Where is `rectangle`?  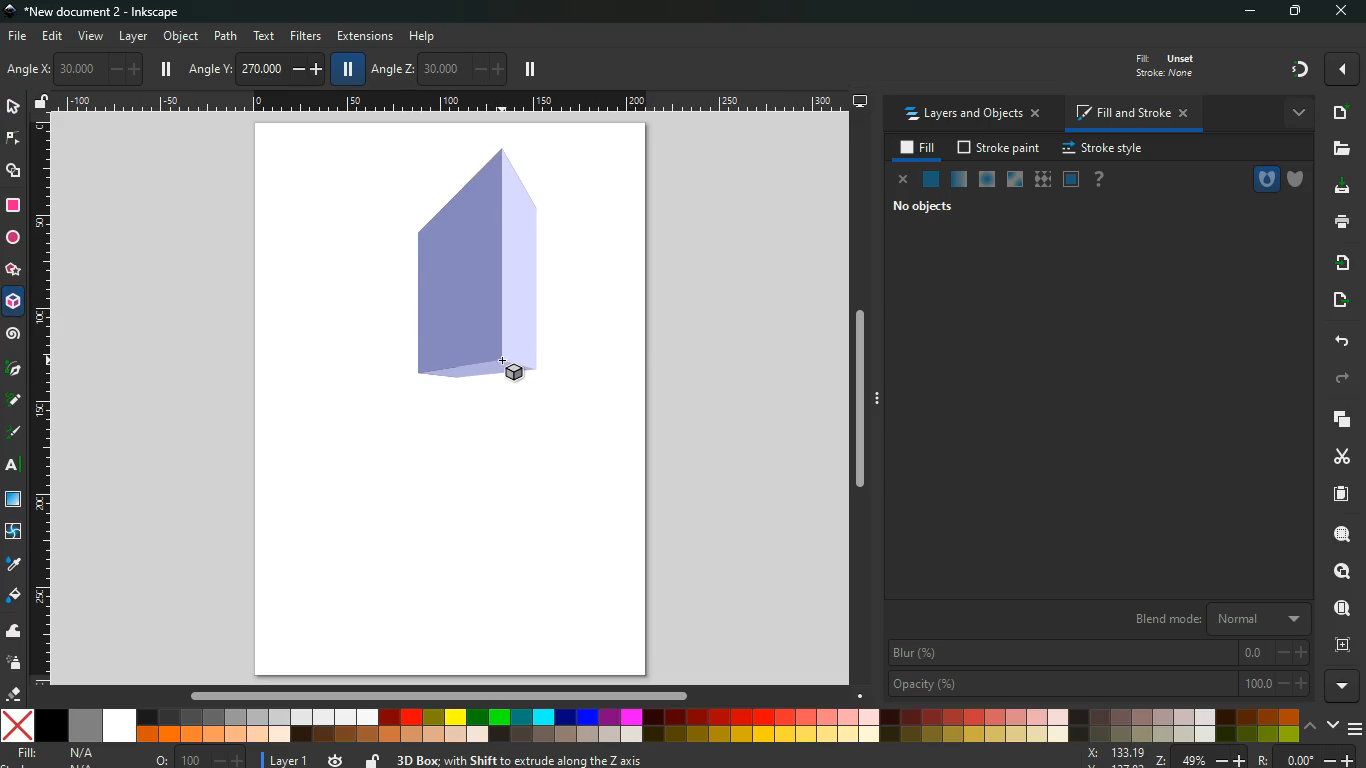
rectangle is located at coordinates (12, 206).